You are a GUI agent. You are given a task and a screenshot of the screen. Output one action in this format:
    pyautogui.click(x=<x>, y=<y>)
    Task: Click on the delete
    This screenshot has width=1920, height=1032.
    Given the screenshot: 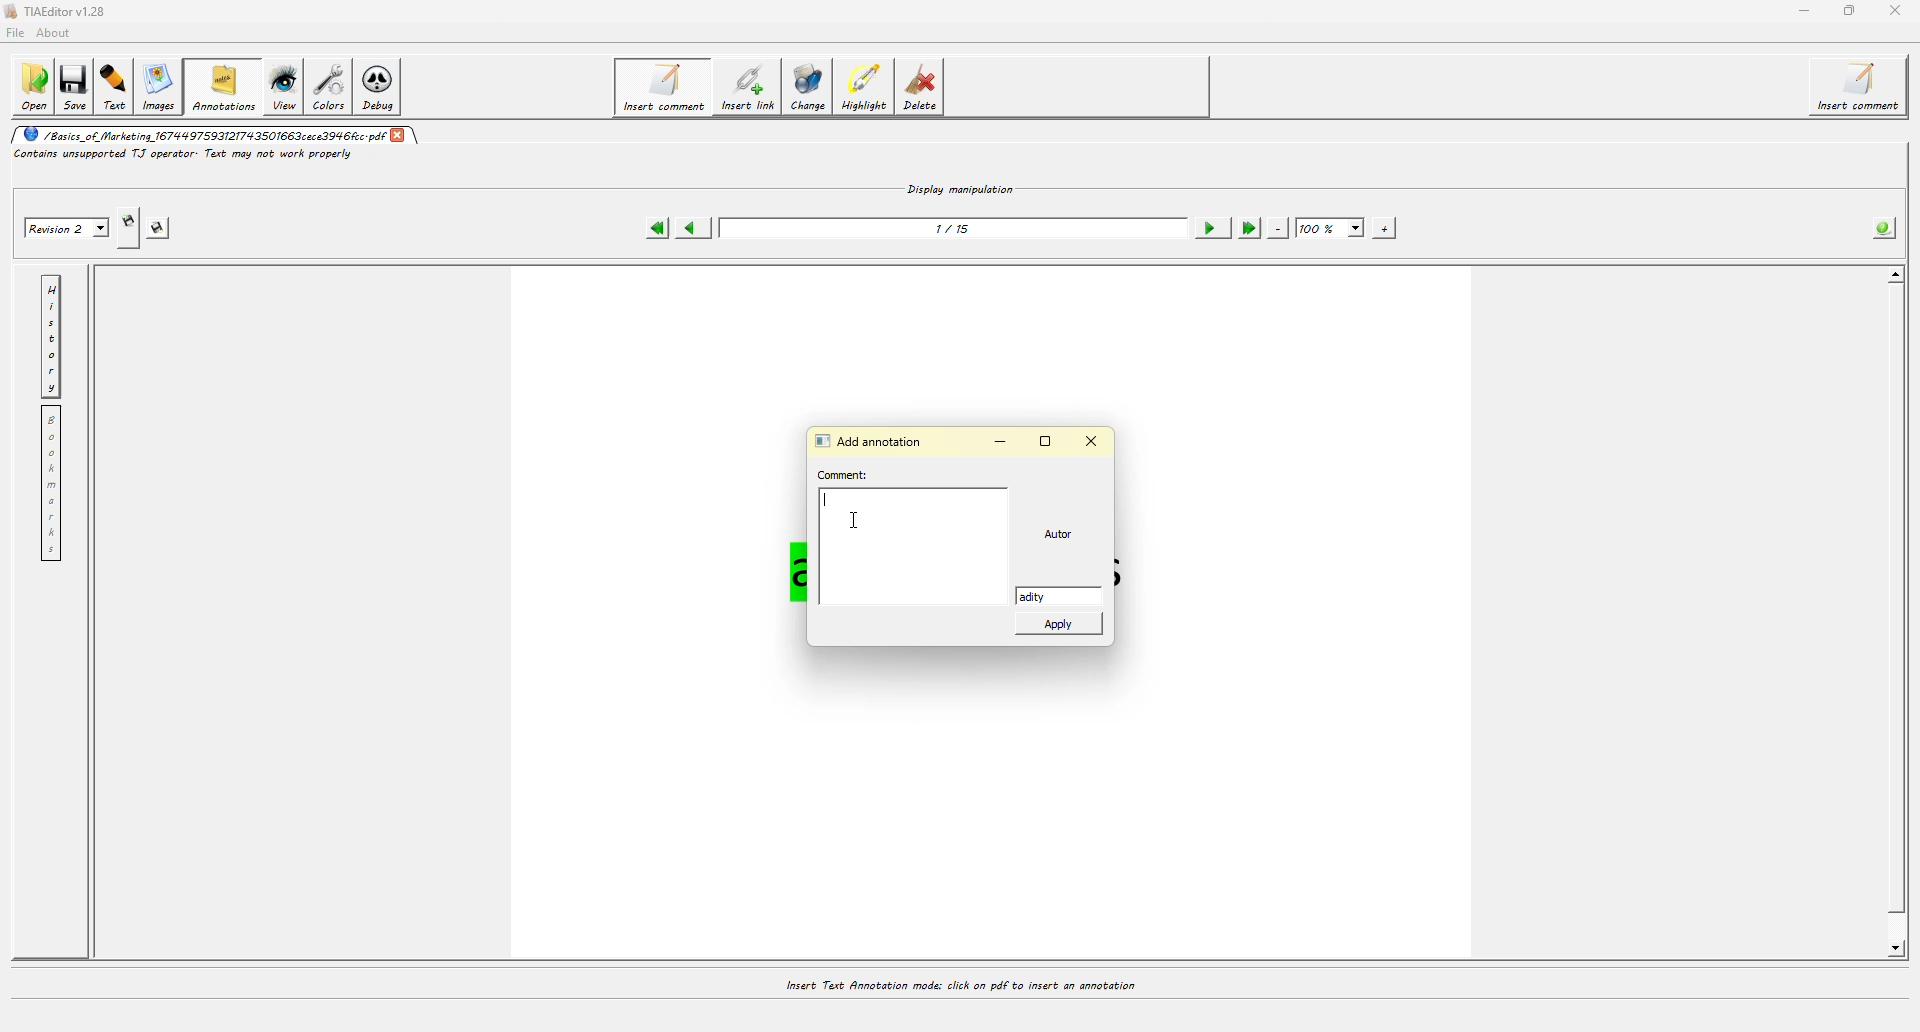 What is the action you would take?
    pyautogui.click(x=925, y=91)
    